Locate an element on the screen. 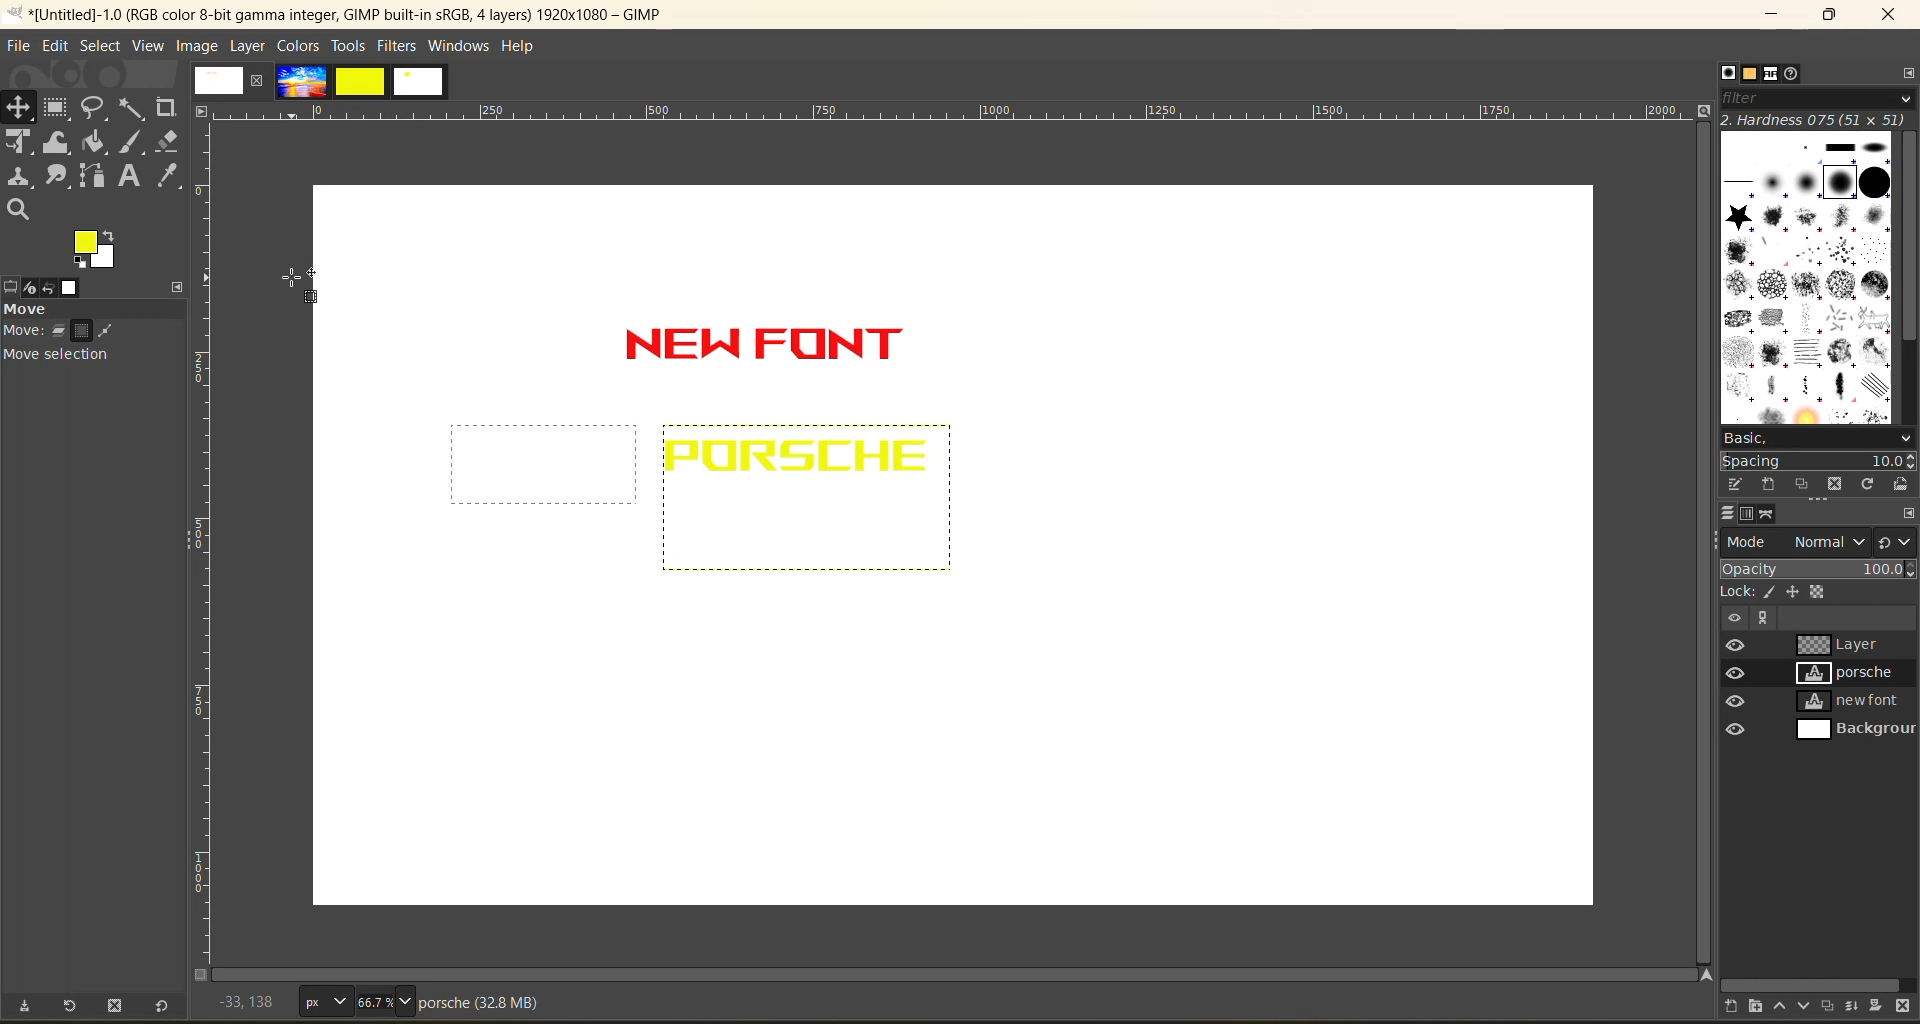 This screenshot has height=1024, width=1920. color picker is located at coordinates (168, 176).